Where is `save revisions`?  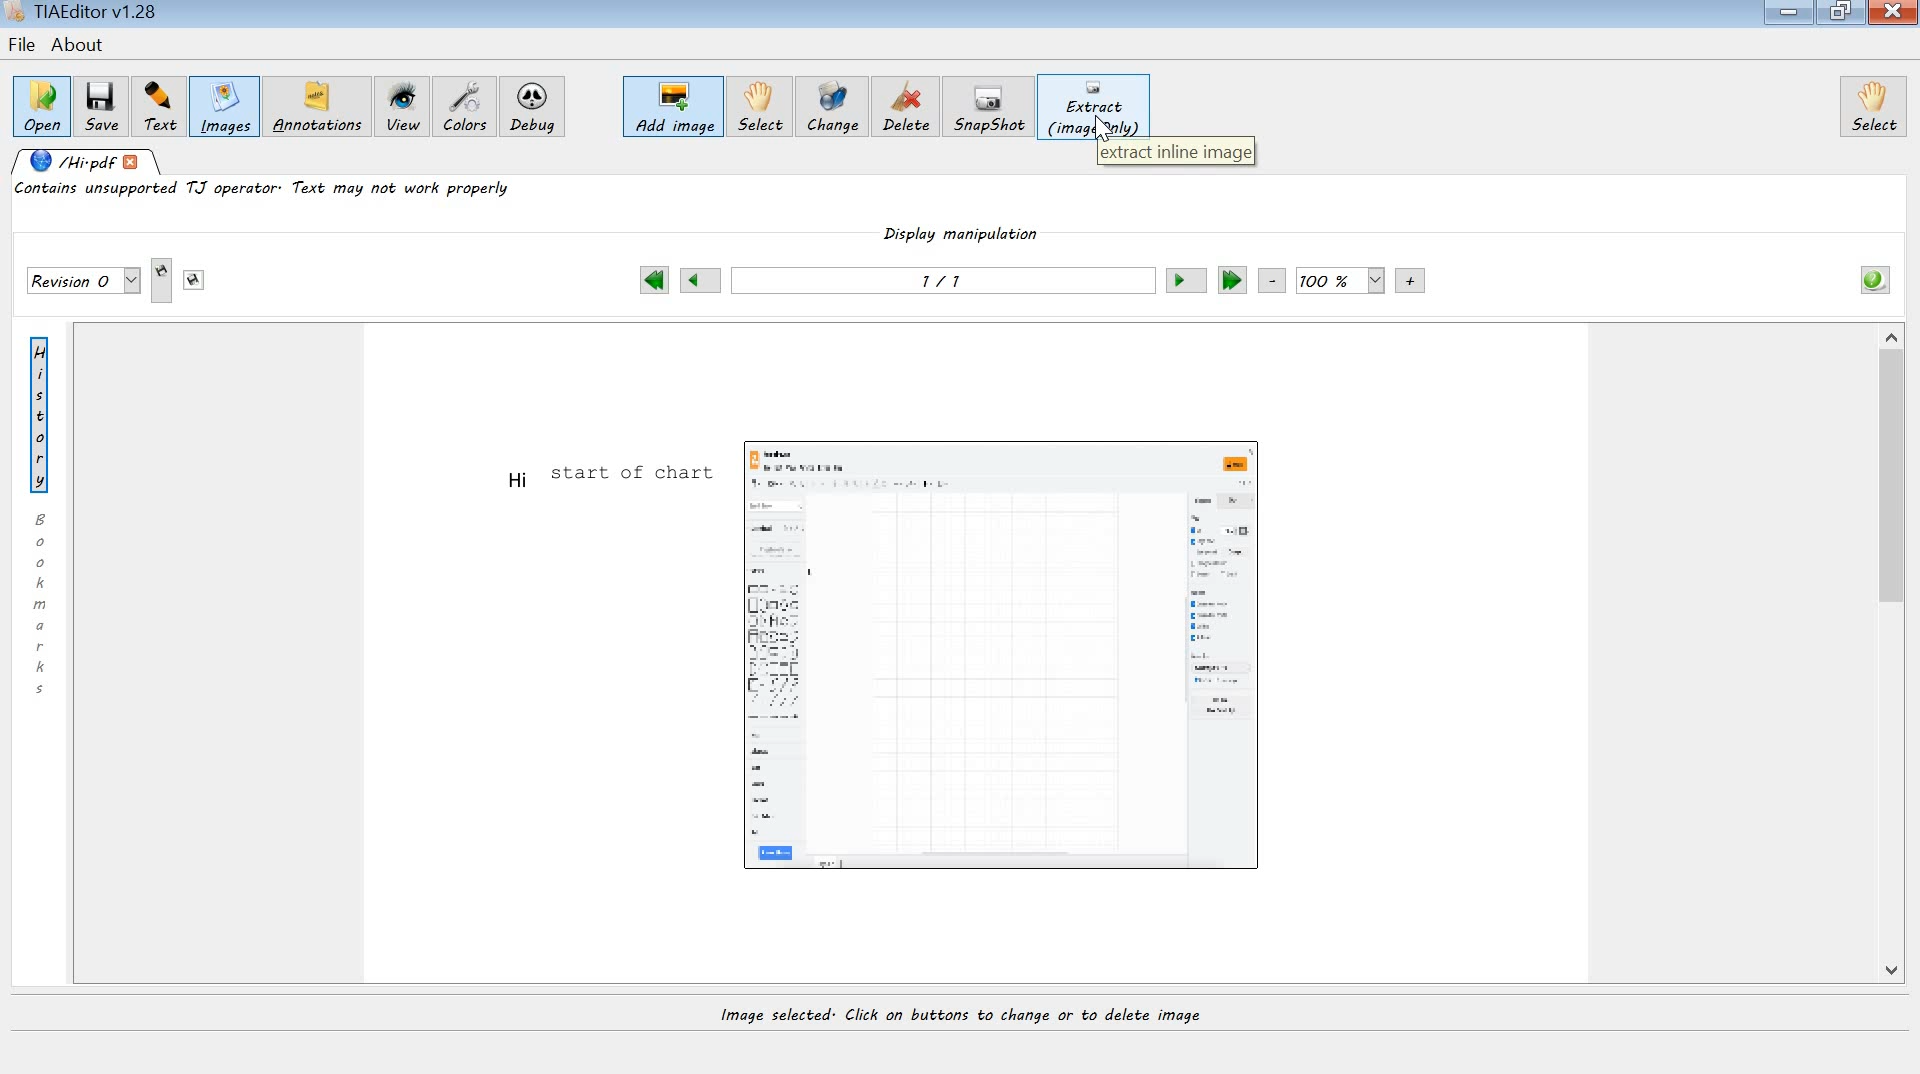 save revisions is located at coordinates (83, 282).